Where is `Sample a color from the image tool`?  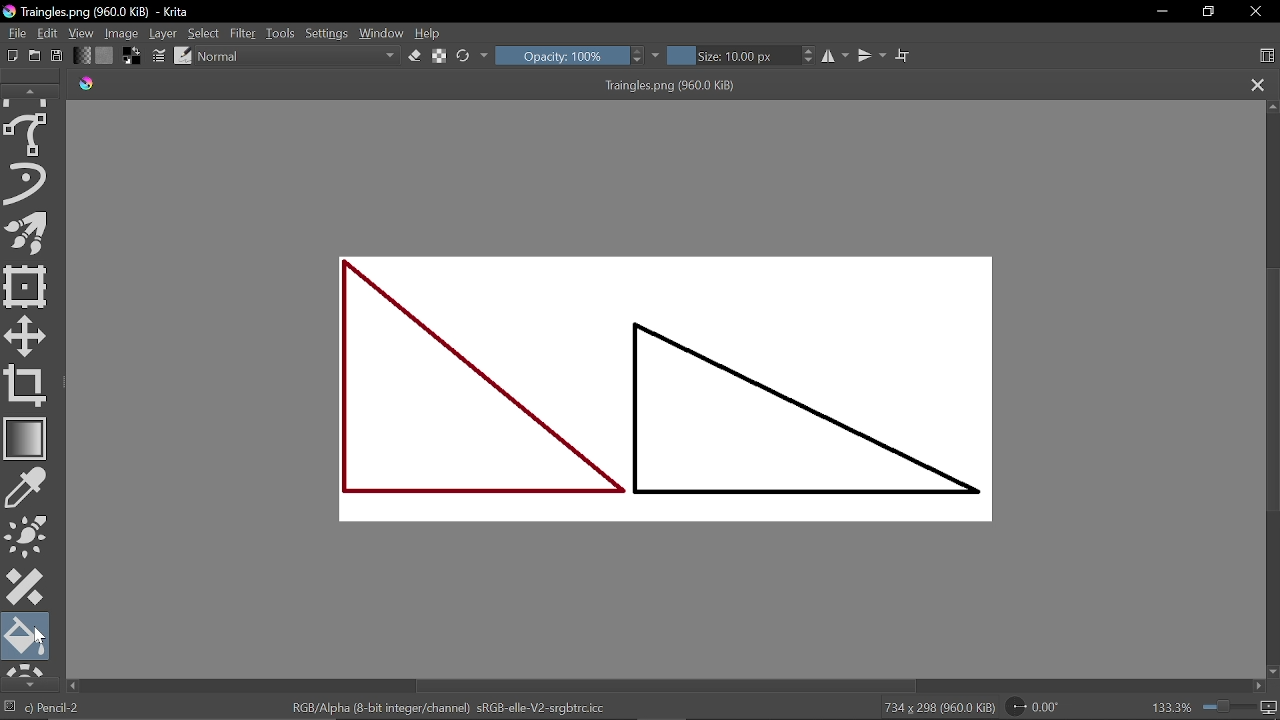 Sample a color from the image tool is located at coordinates (28, 488).